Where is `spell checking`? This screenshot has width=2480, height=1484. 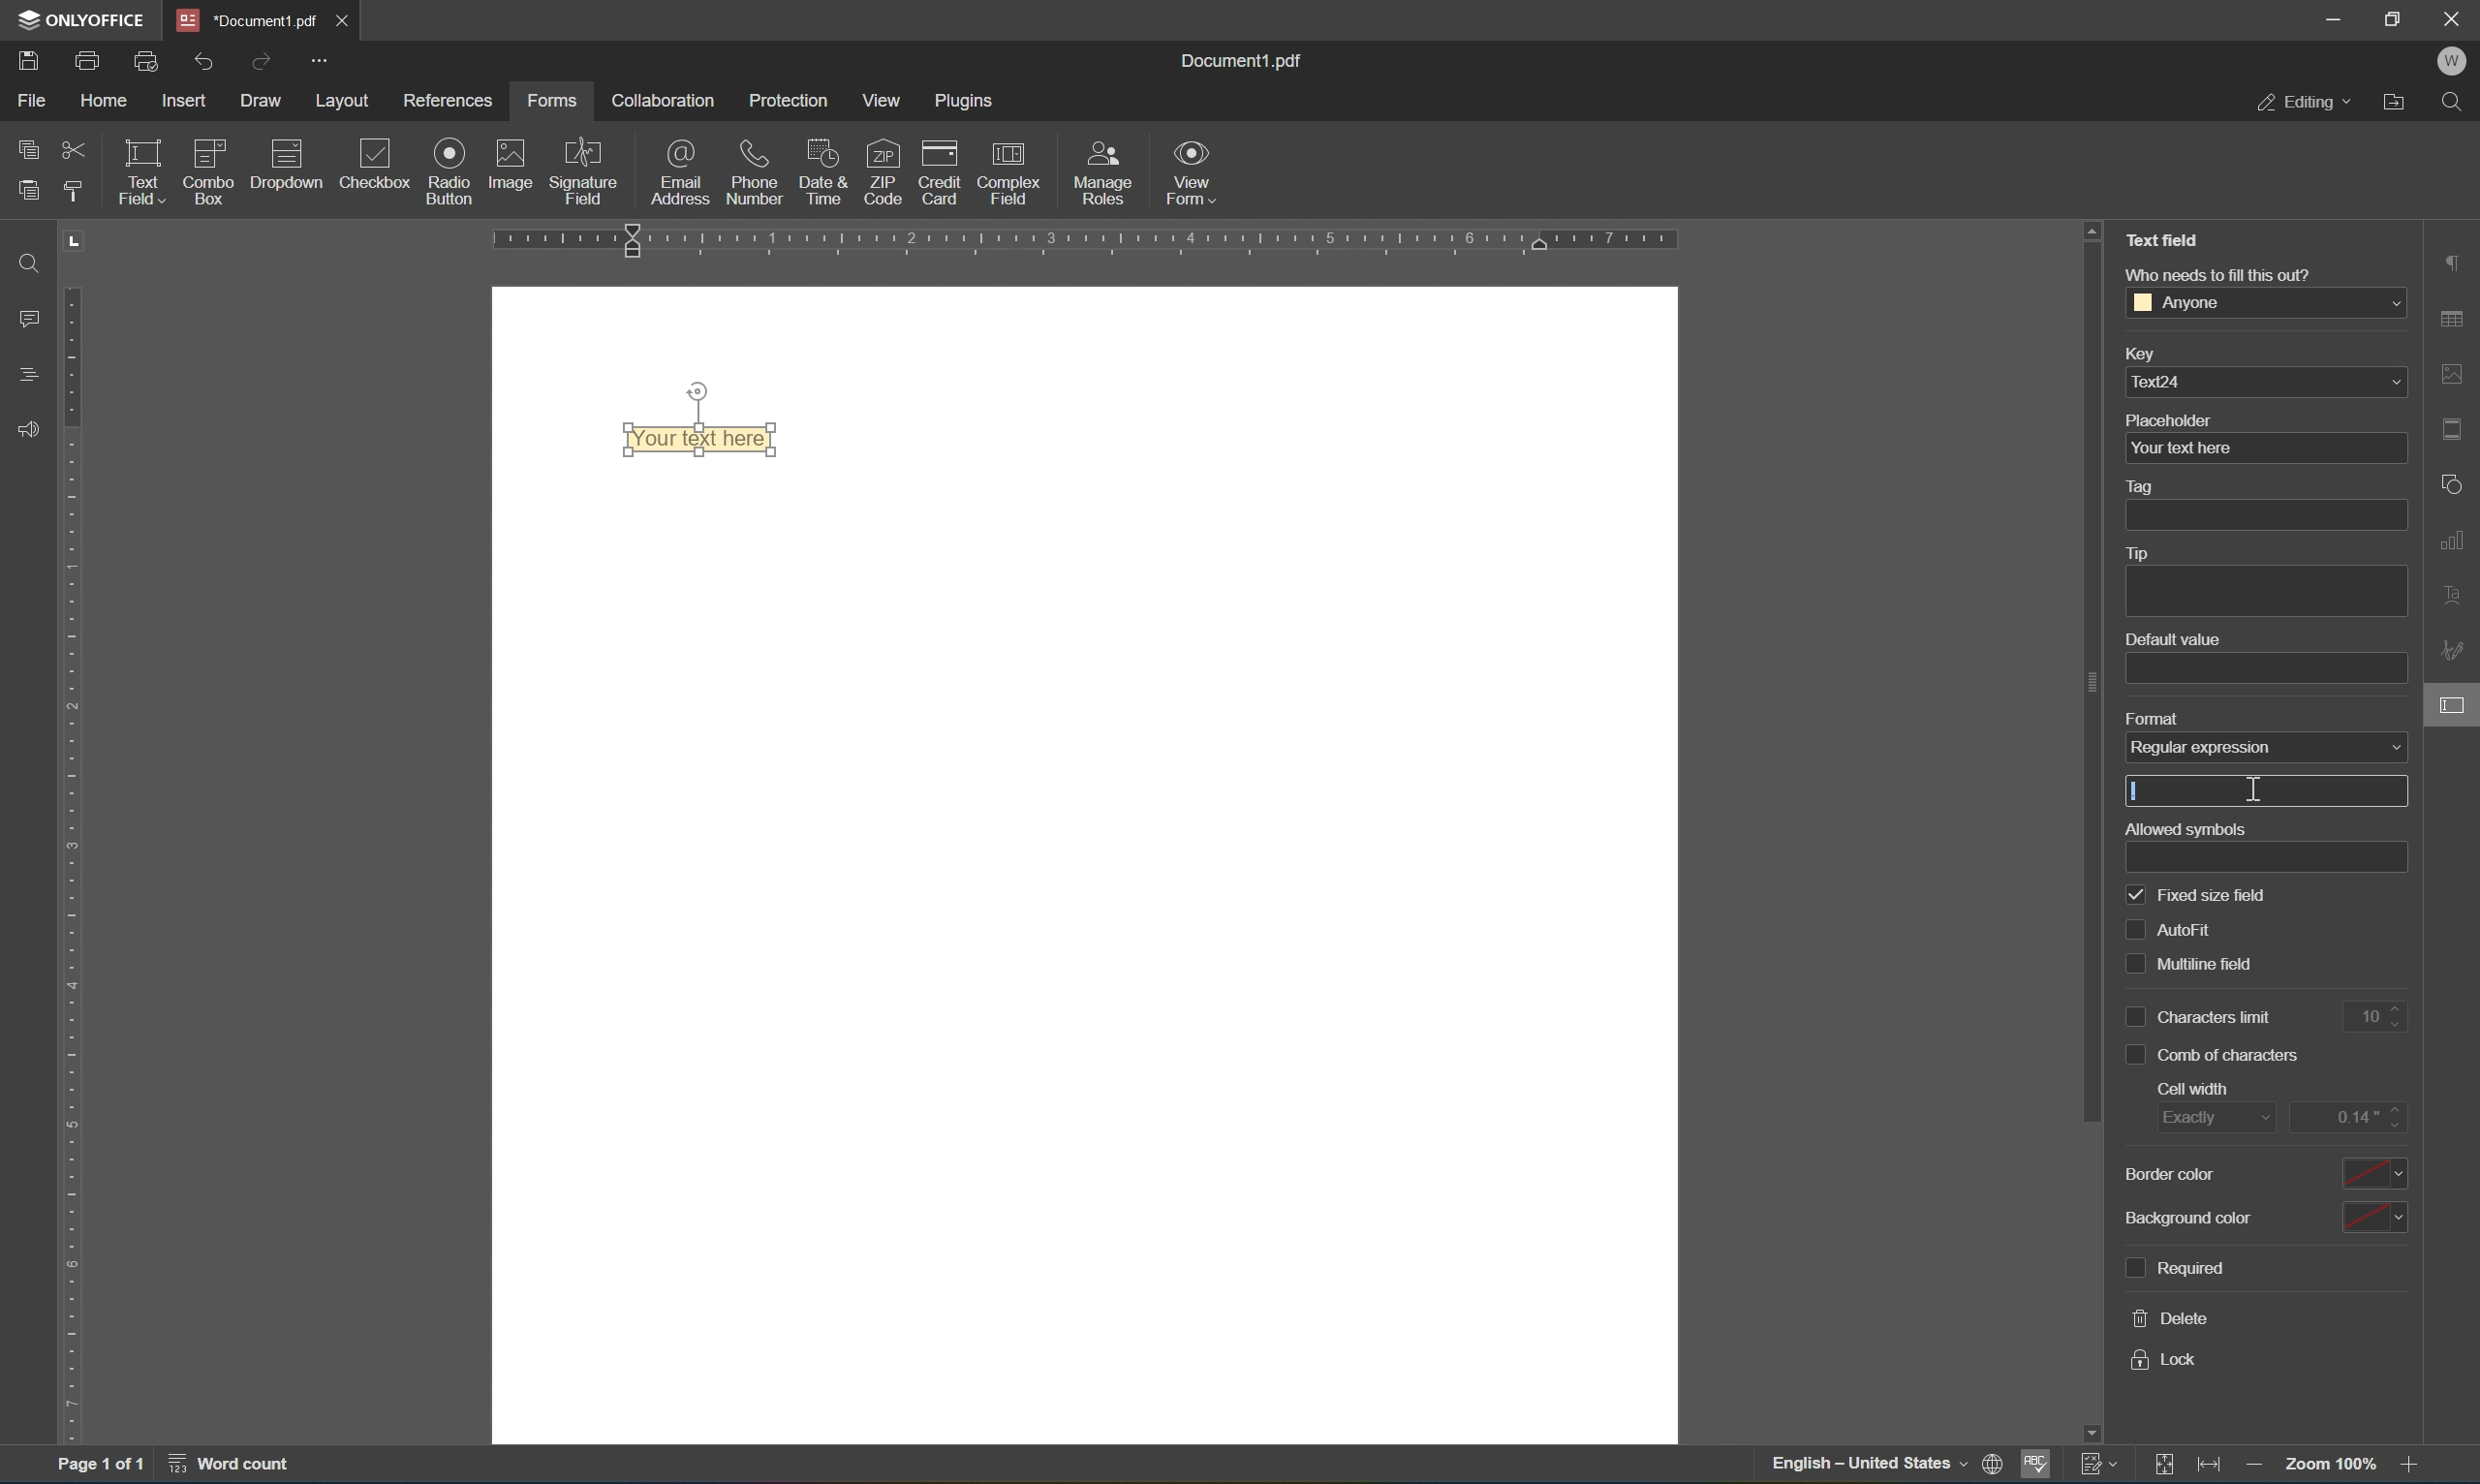
spell checking is located at coordinates (2036, 1469).